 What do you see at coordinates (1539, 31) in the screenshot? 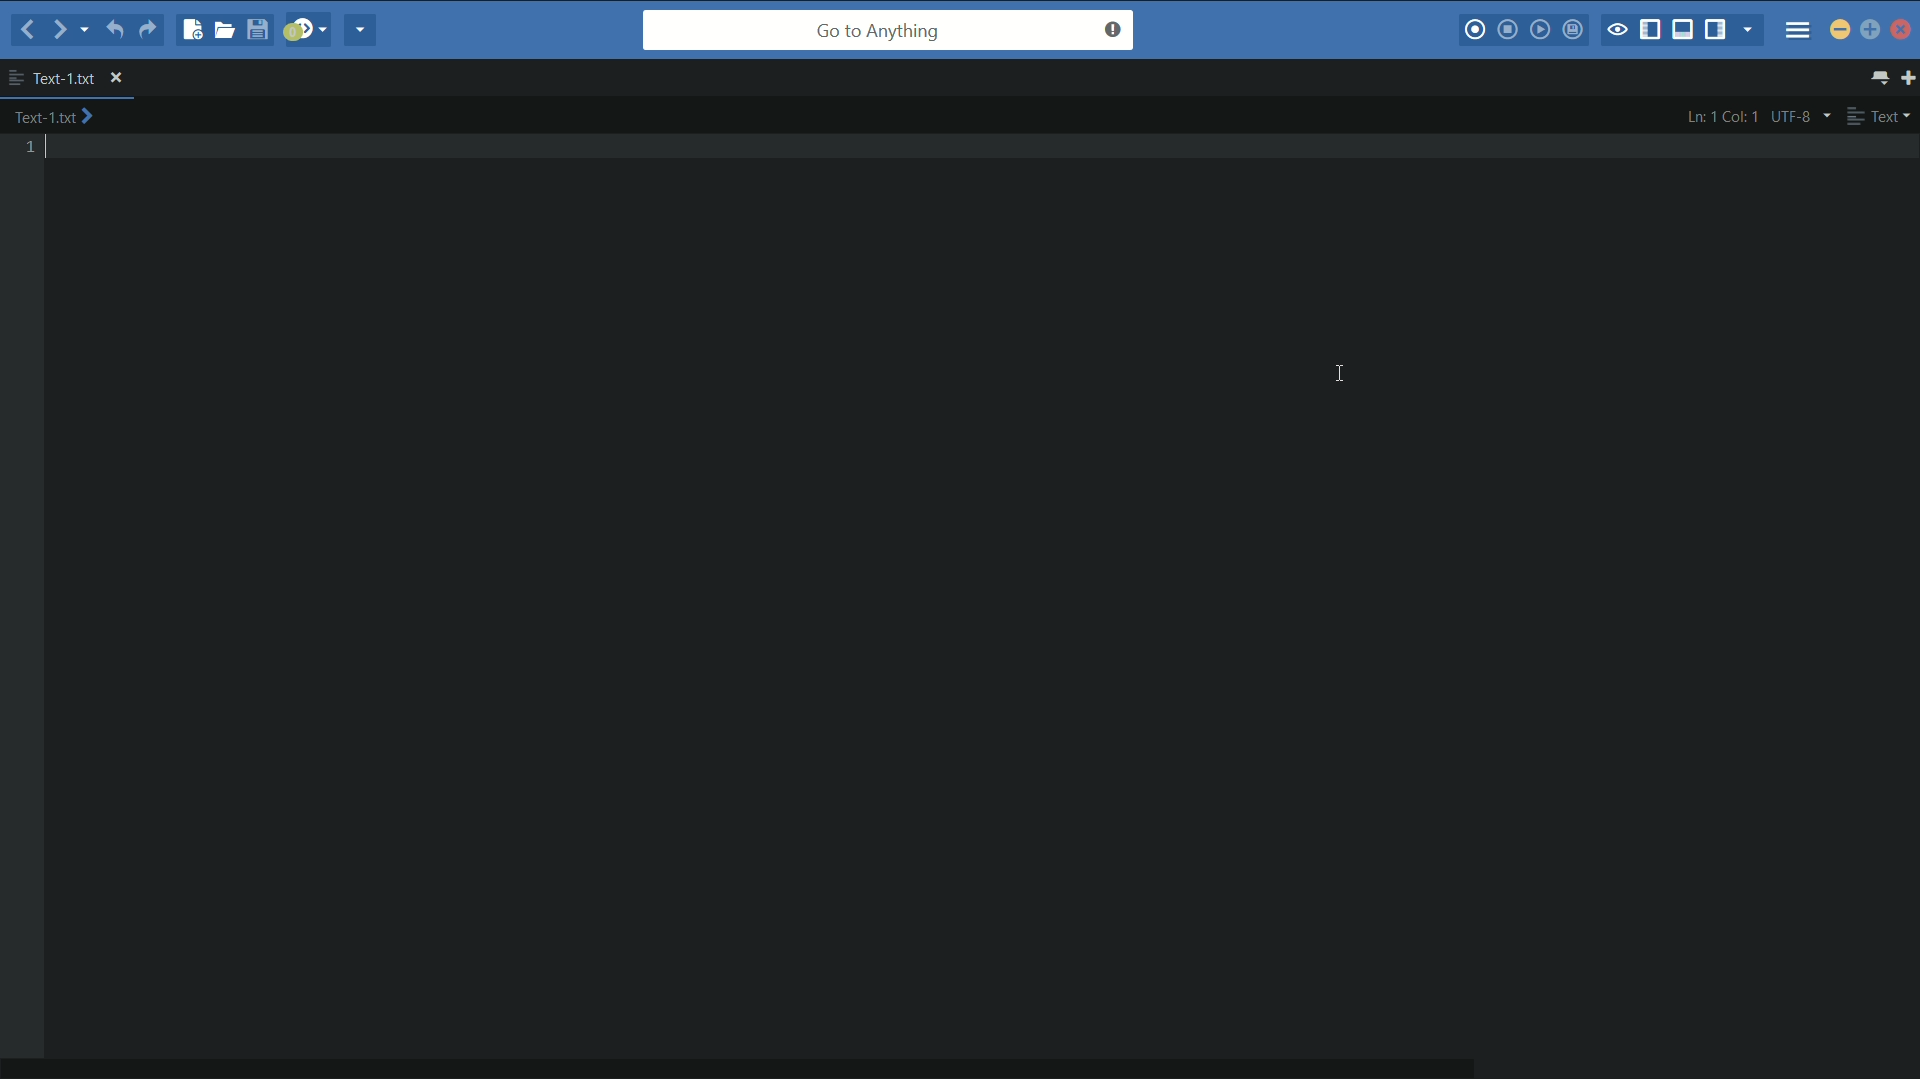
I see `play last macro` at bounding box center [1539, 31].